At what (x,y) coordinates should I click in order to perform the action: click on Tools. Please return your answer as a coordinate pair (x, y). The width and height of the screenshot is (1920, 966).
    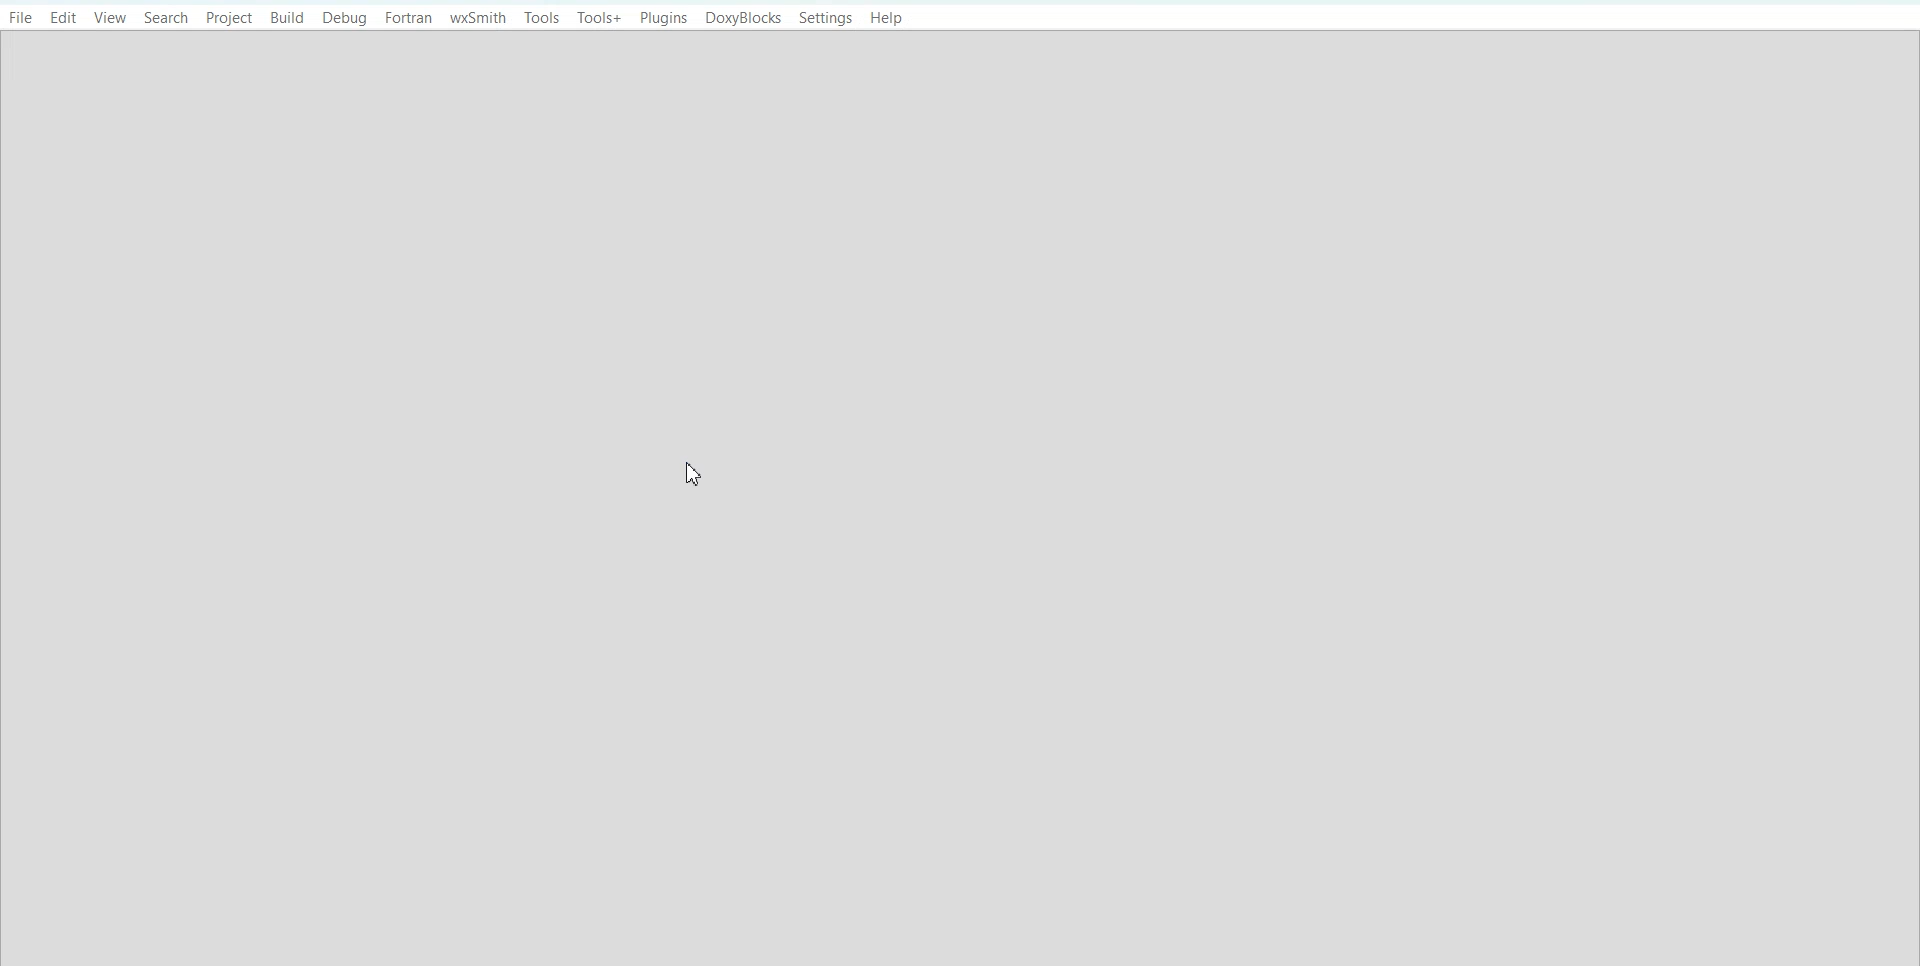
    Looking at the image, I should click on (542, 17).